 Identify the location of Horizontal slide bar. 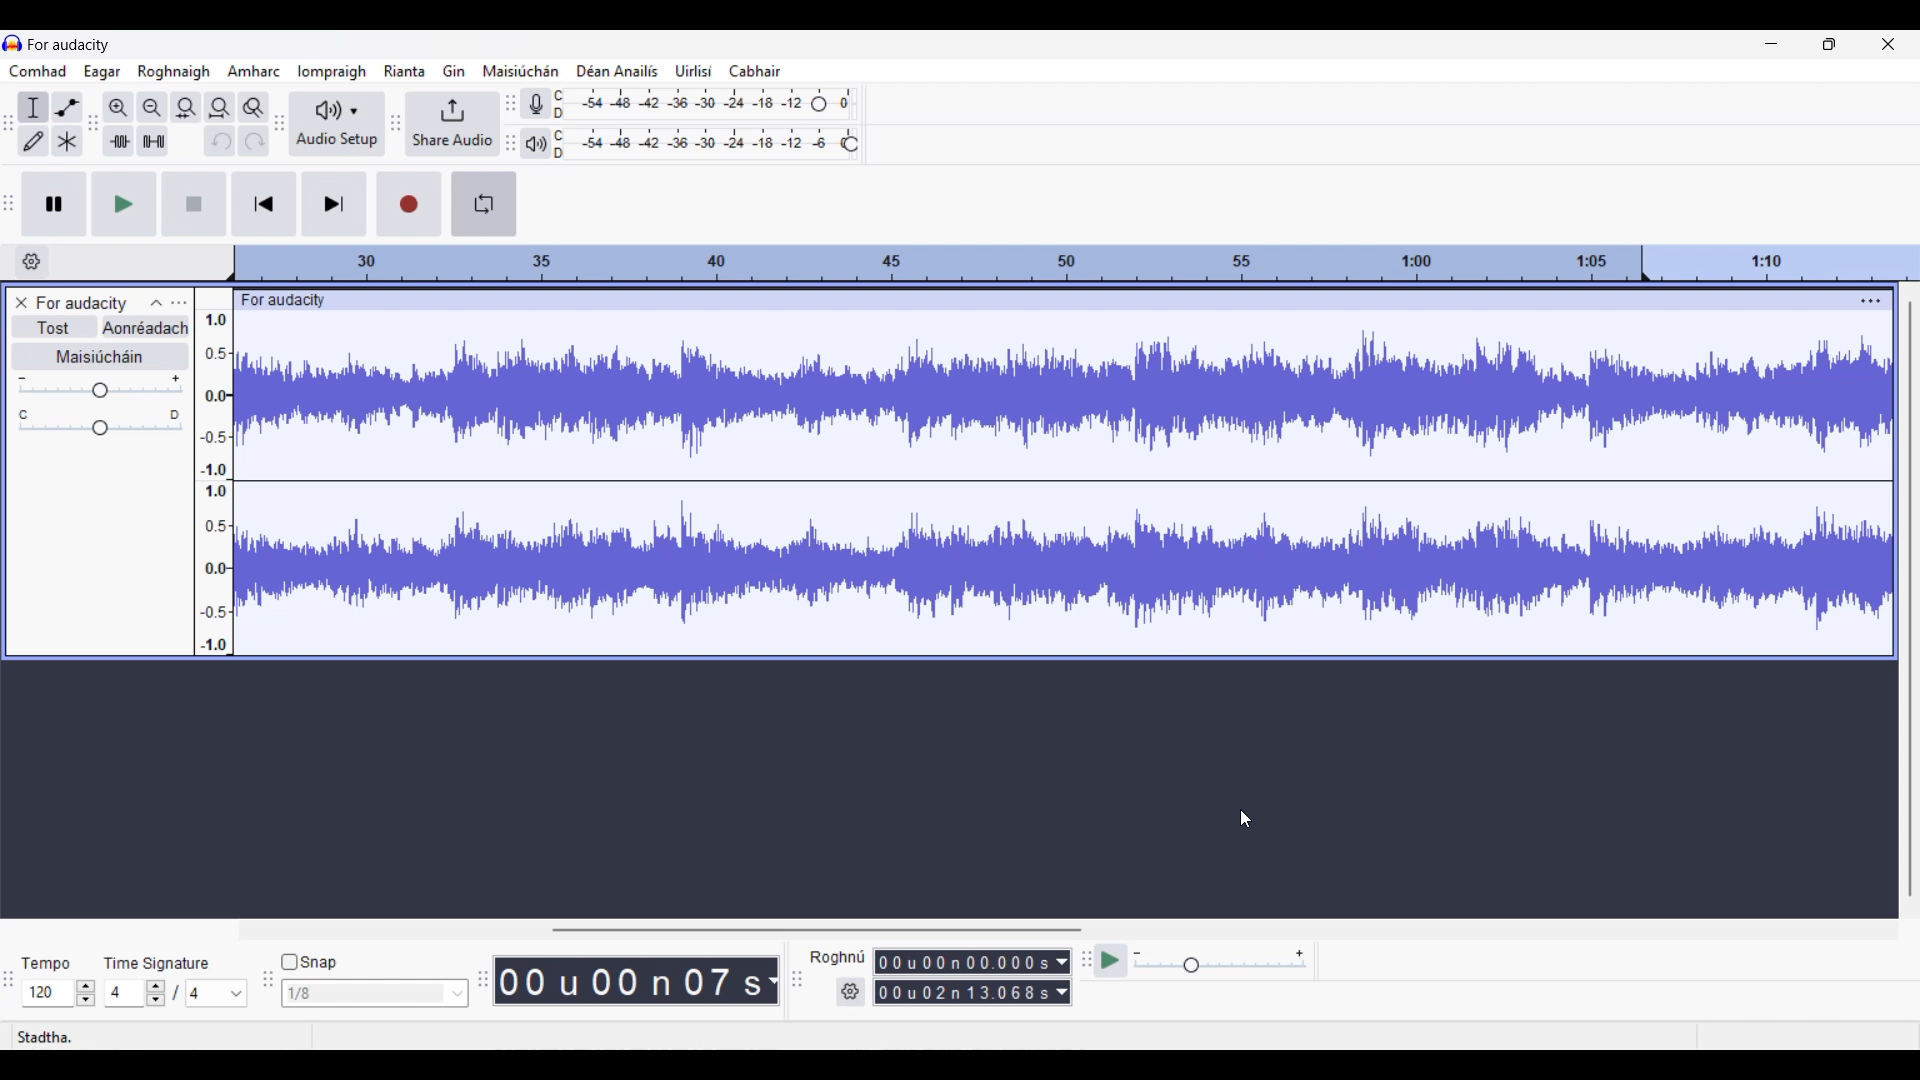
(816, 924).